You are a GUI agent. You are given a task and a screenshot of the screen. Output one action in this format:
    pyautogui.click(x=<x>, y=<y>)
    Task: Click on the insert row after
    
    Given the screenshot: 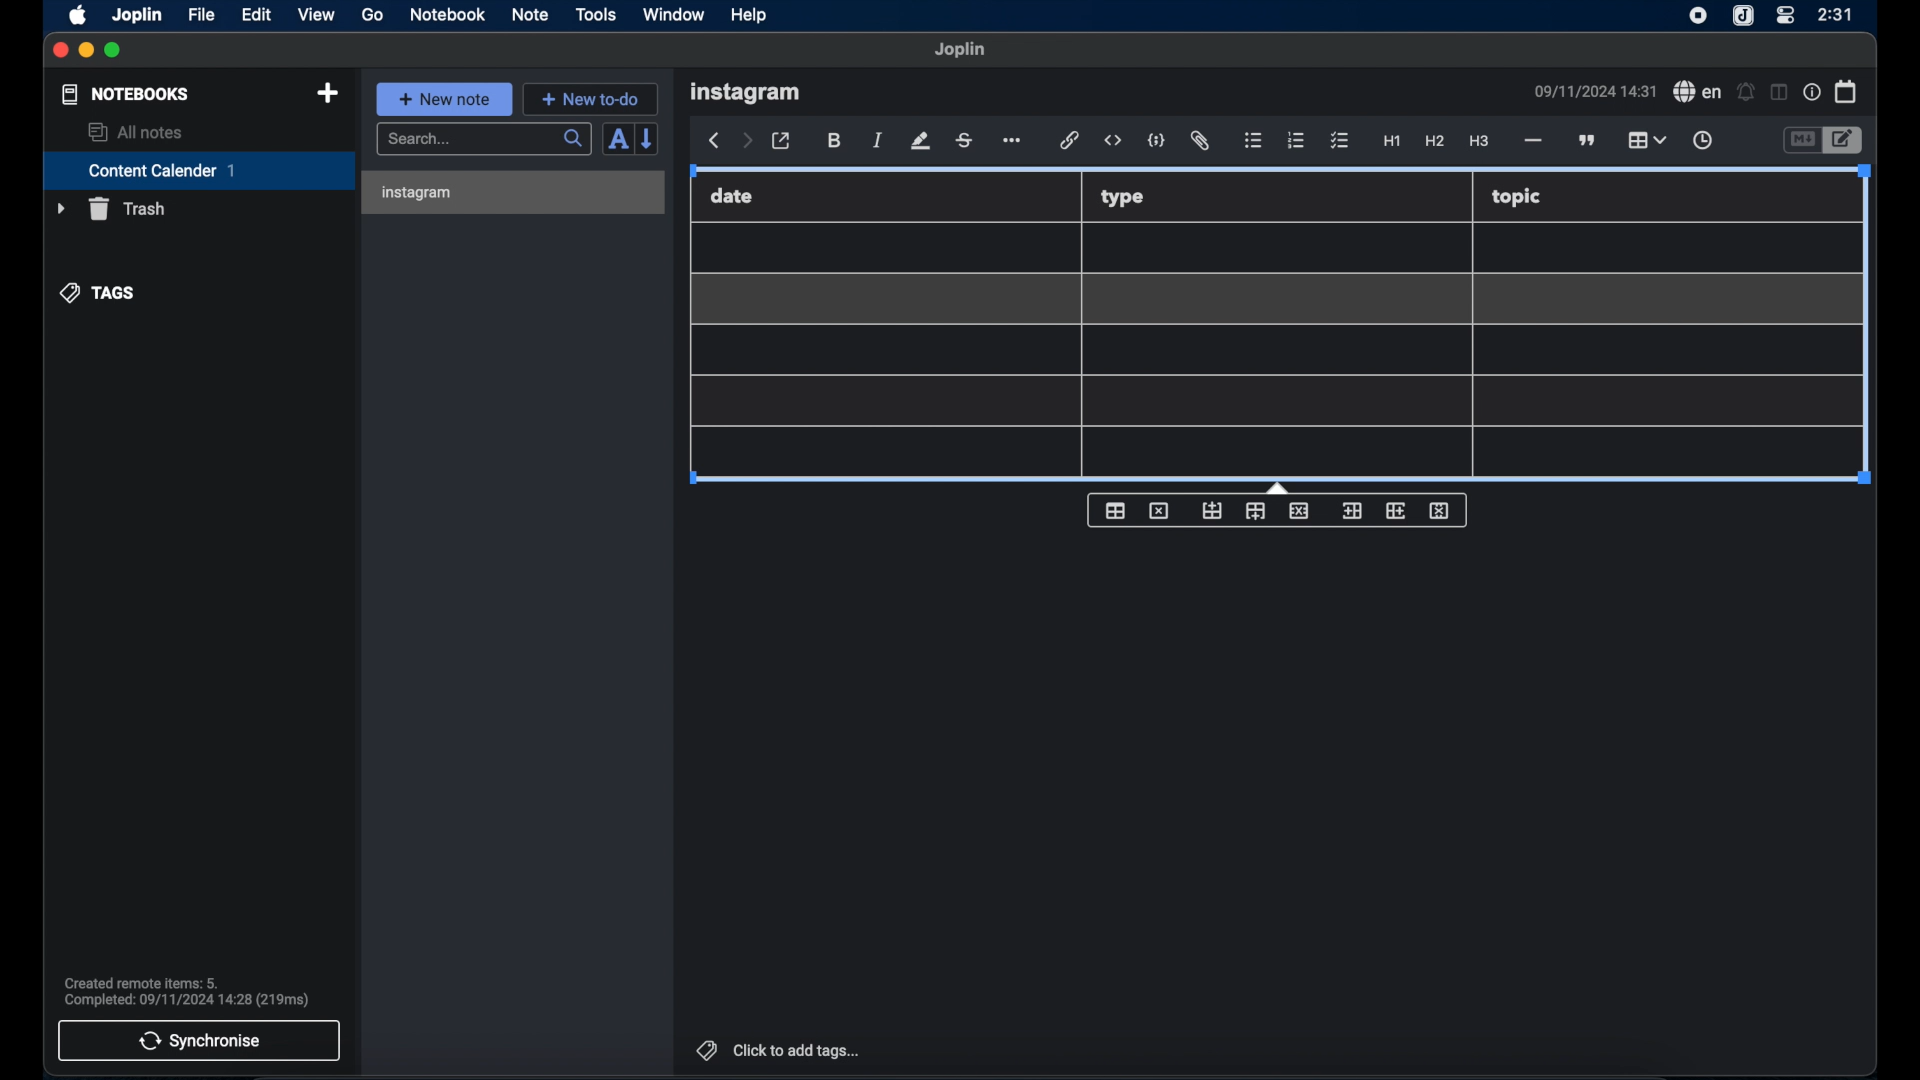 What is the action you would take?
    pyautogui.click(x=1255, y=511)
    